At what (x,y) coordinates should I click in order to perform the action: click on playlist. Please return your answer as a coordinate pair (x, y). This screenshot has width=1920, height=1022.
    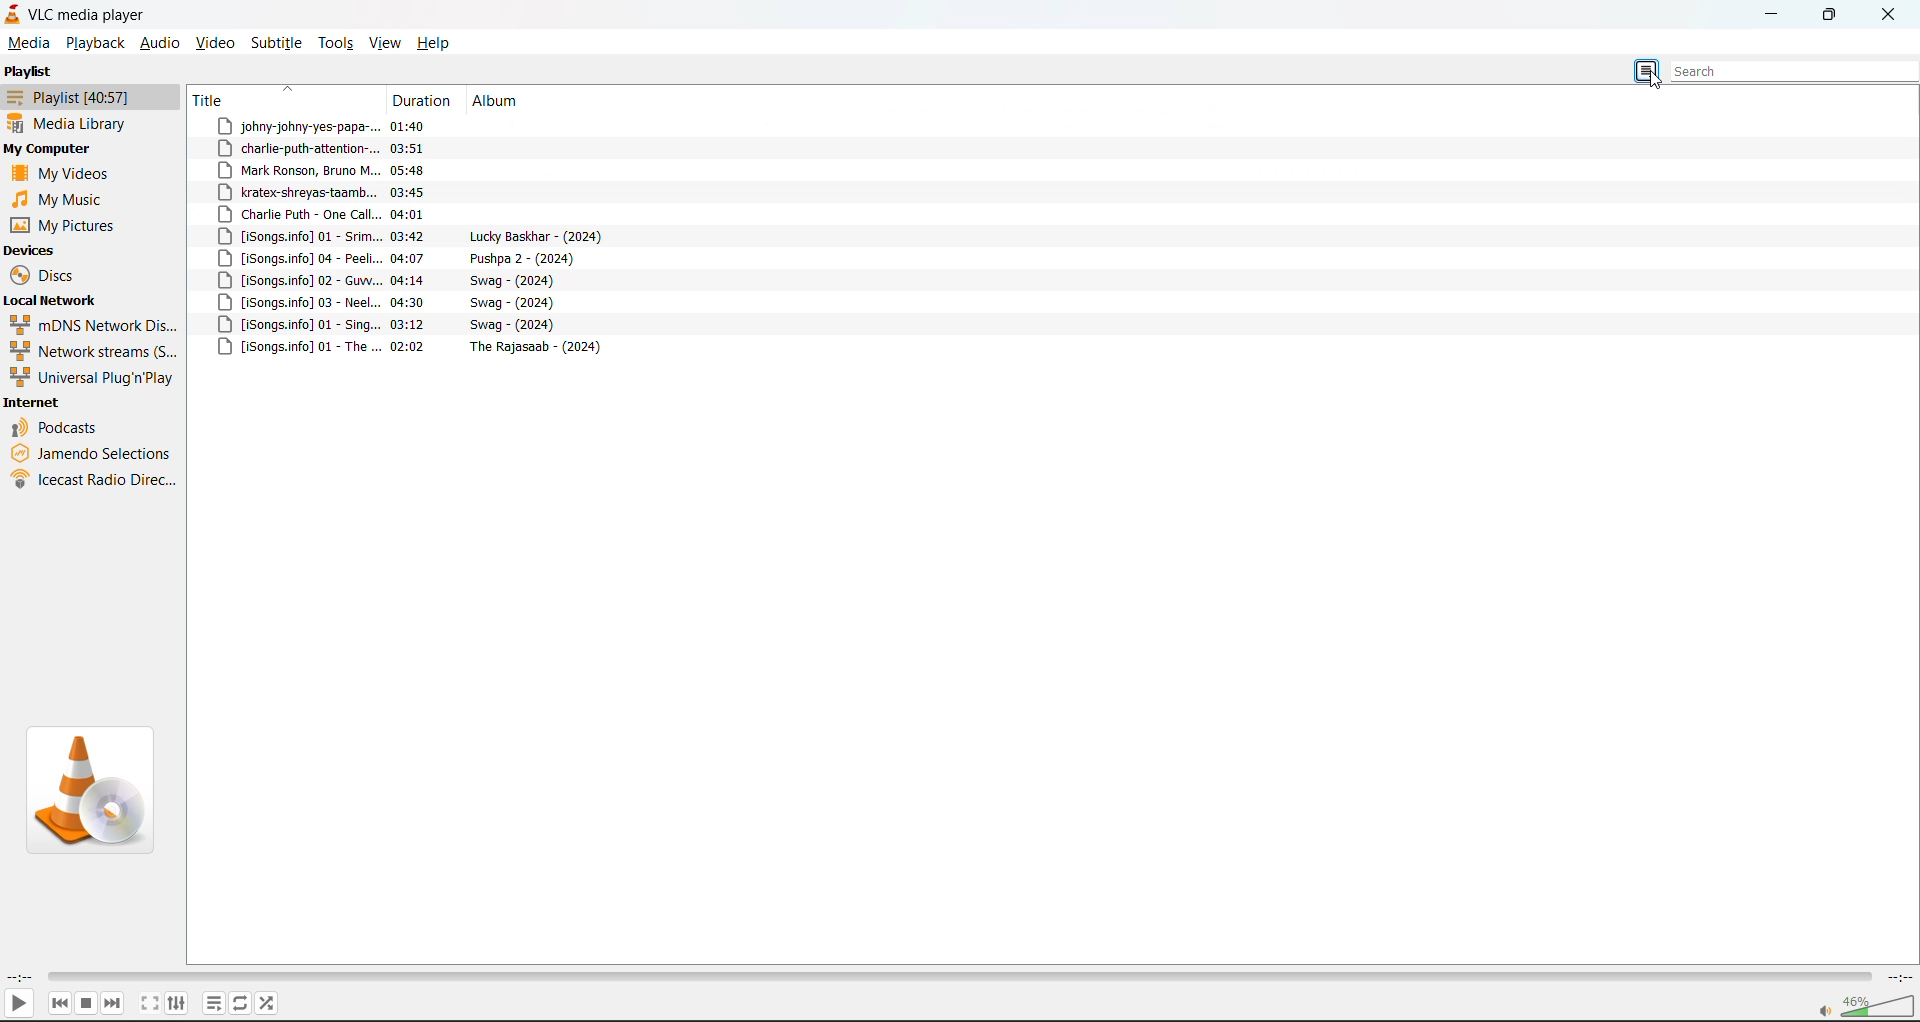
    Looking at the image, I should click on (28, 71).